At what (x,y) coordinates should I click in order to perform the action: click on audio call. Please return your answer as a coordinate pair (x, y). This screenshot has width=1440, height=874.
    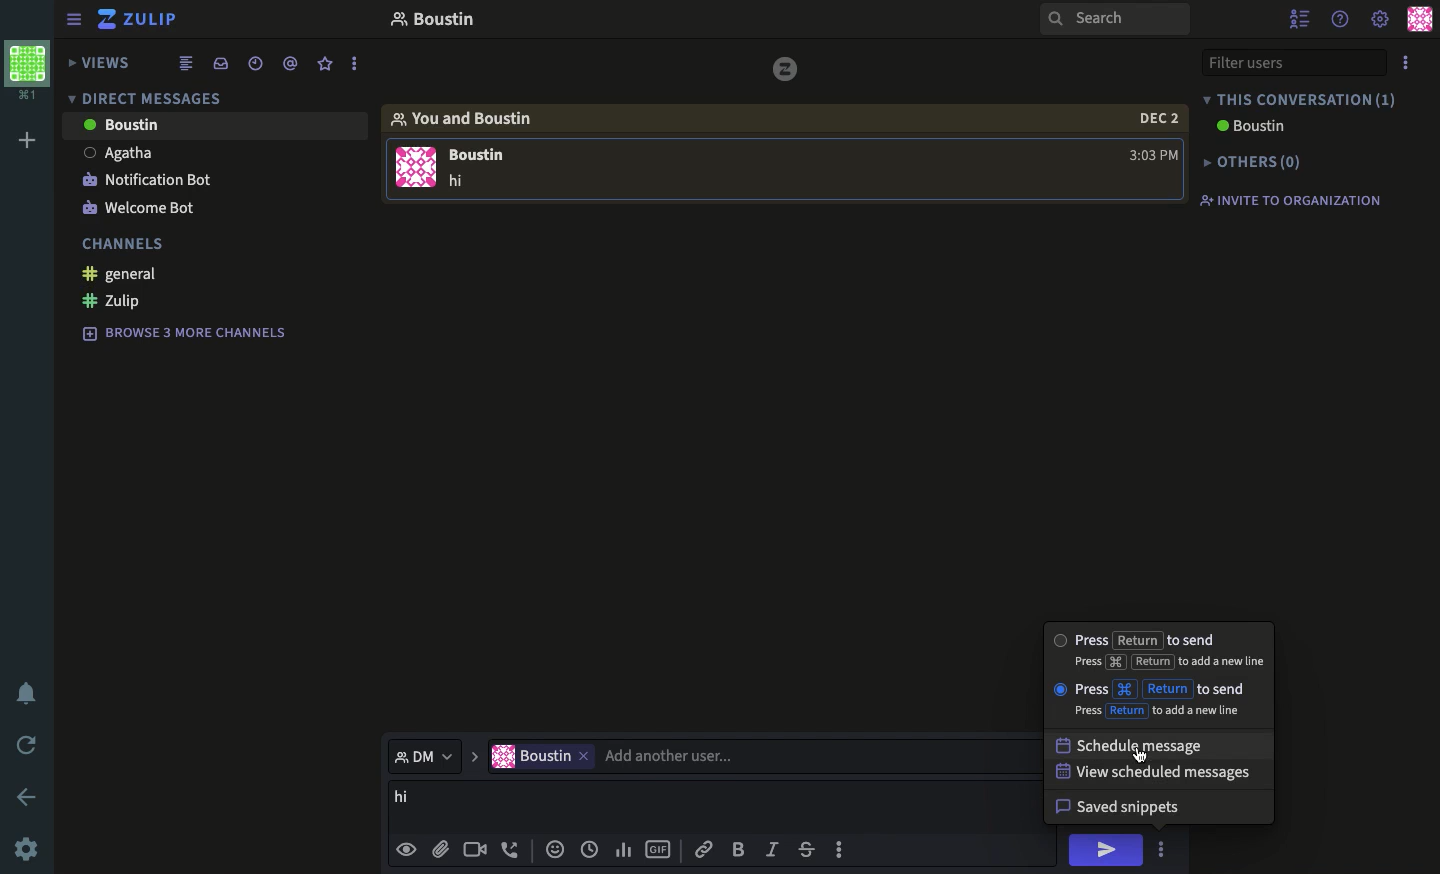
    Looking at the image, I should click on (510, 847).